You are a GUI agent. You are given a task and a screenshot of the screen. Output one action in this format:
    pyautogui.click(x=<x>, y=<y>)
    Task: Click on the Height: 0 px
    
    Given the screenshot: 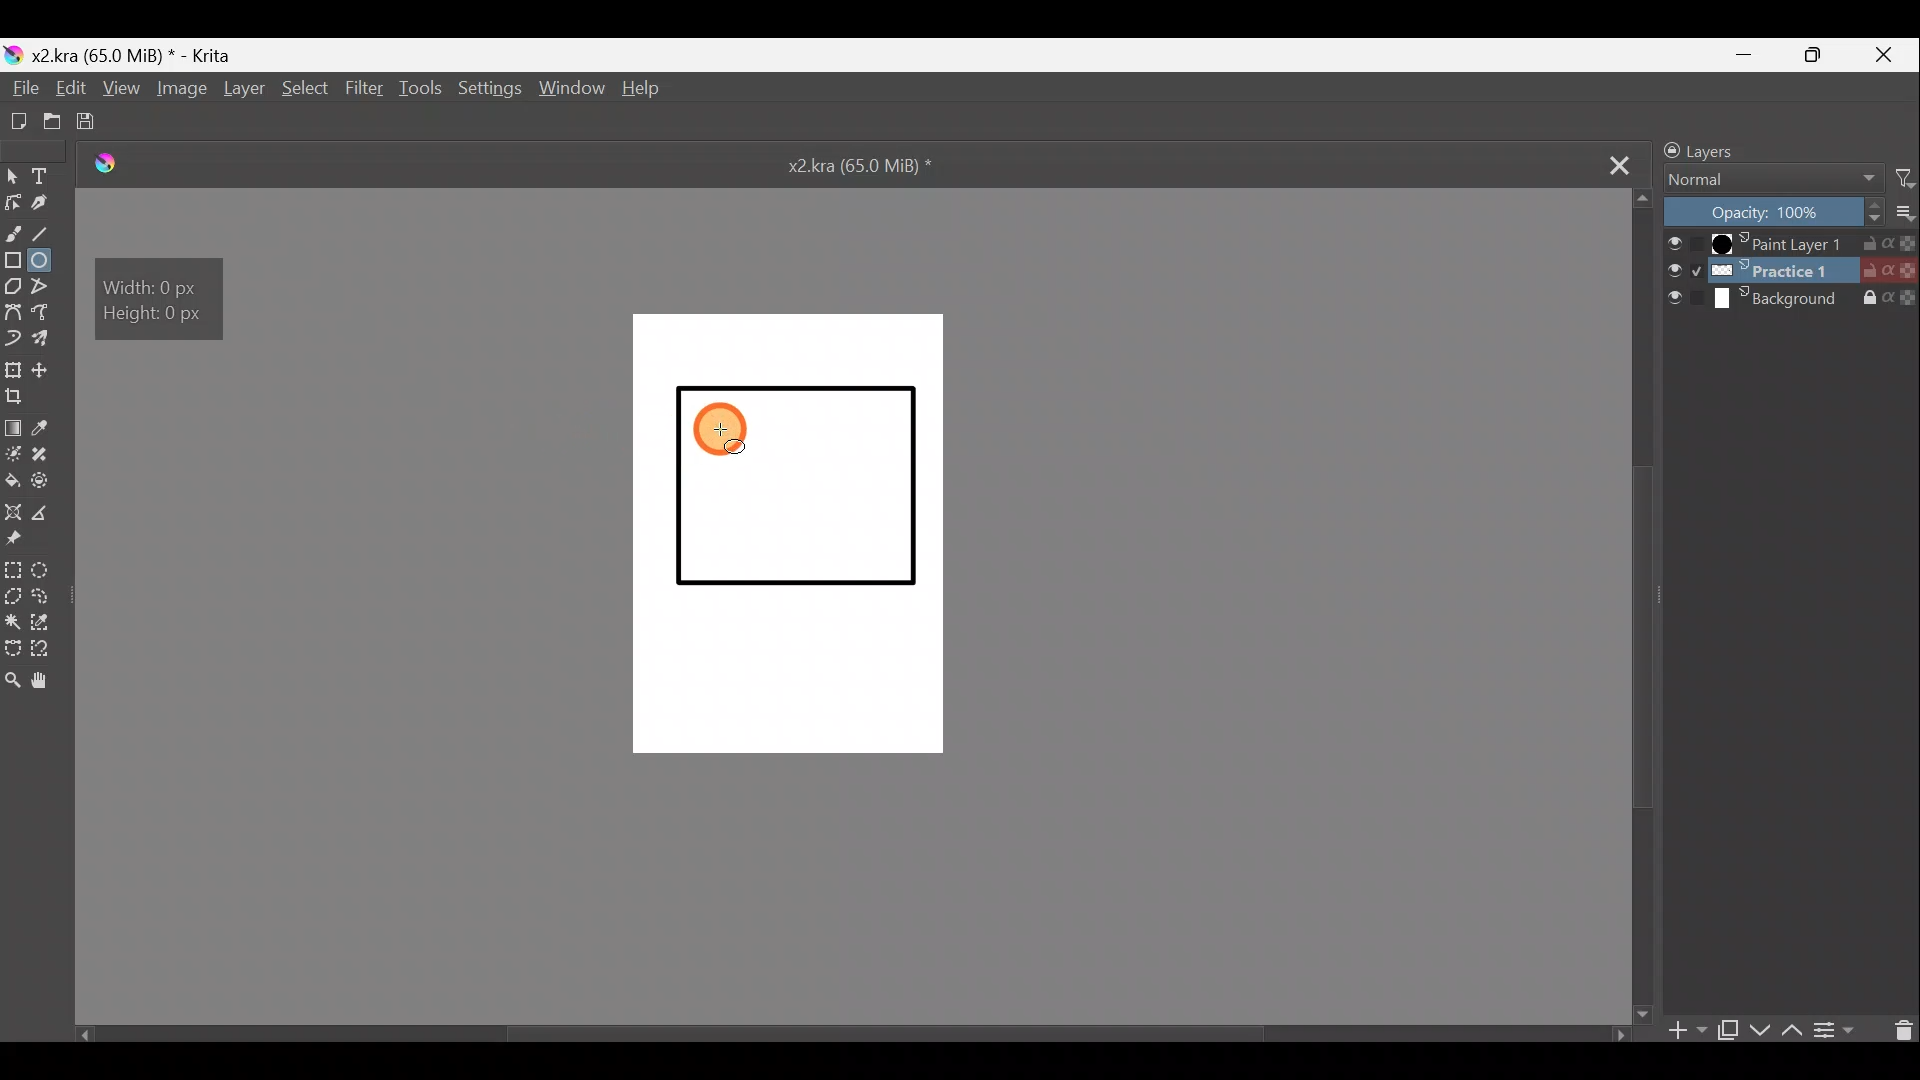 What is the action you would take?
    pyautogui.click(x=155, y=316)
    